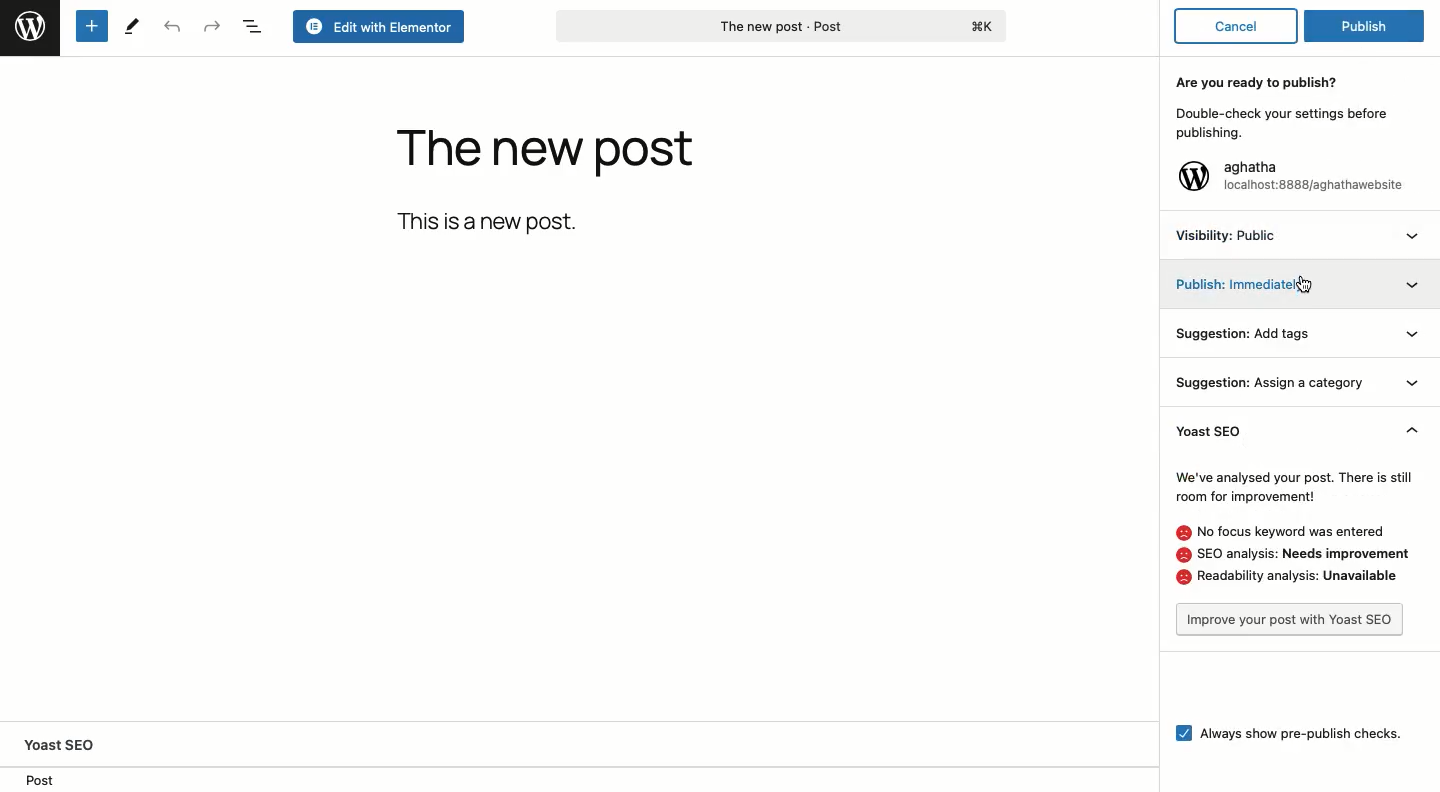 This screenshot has width=1440, height=792. I want to click on Visibility: Public, so click(1229, 235).